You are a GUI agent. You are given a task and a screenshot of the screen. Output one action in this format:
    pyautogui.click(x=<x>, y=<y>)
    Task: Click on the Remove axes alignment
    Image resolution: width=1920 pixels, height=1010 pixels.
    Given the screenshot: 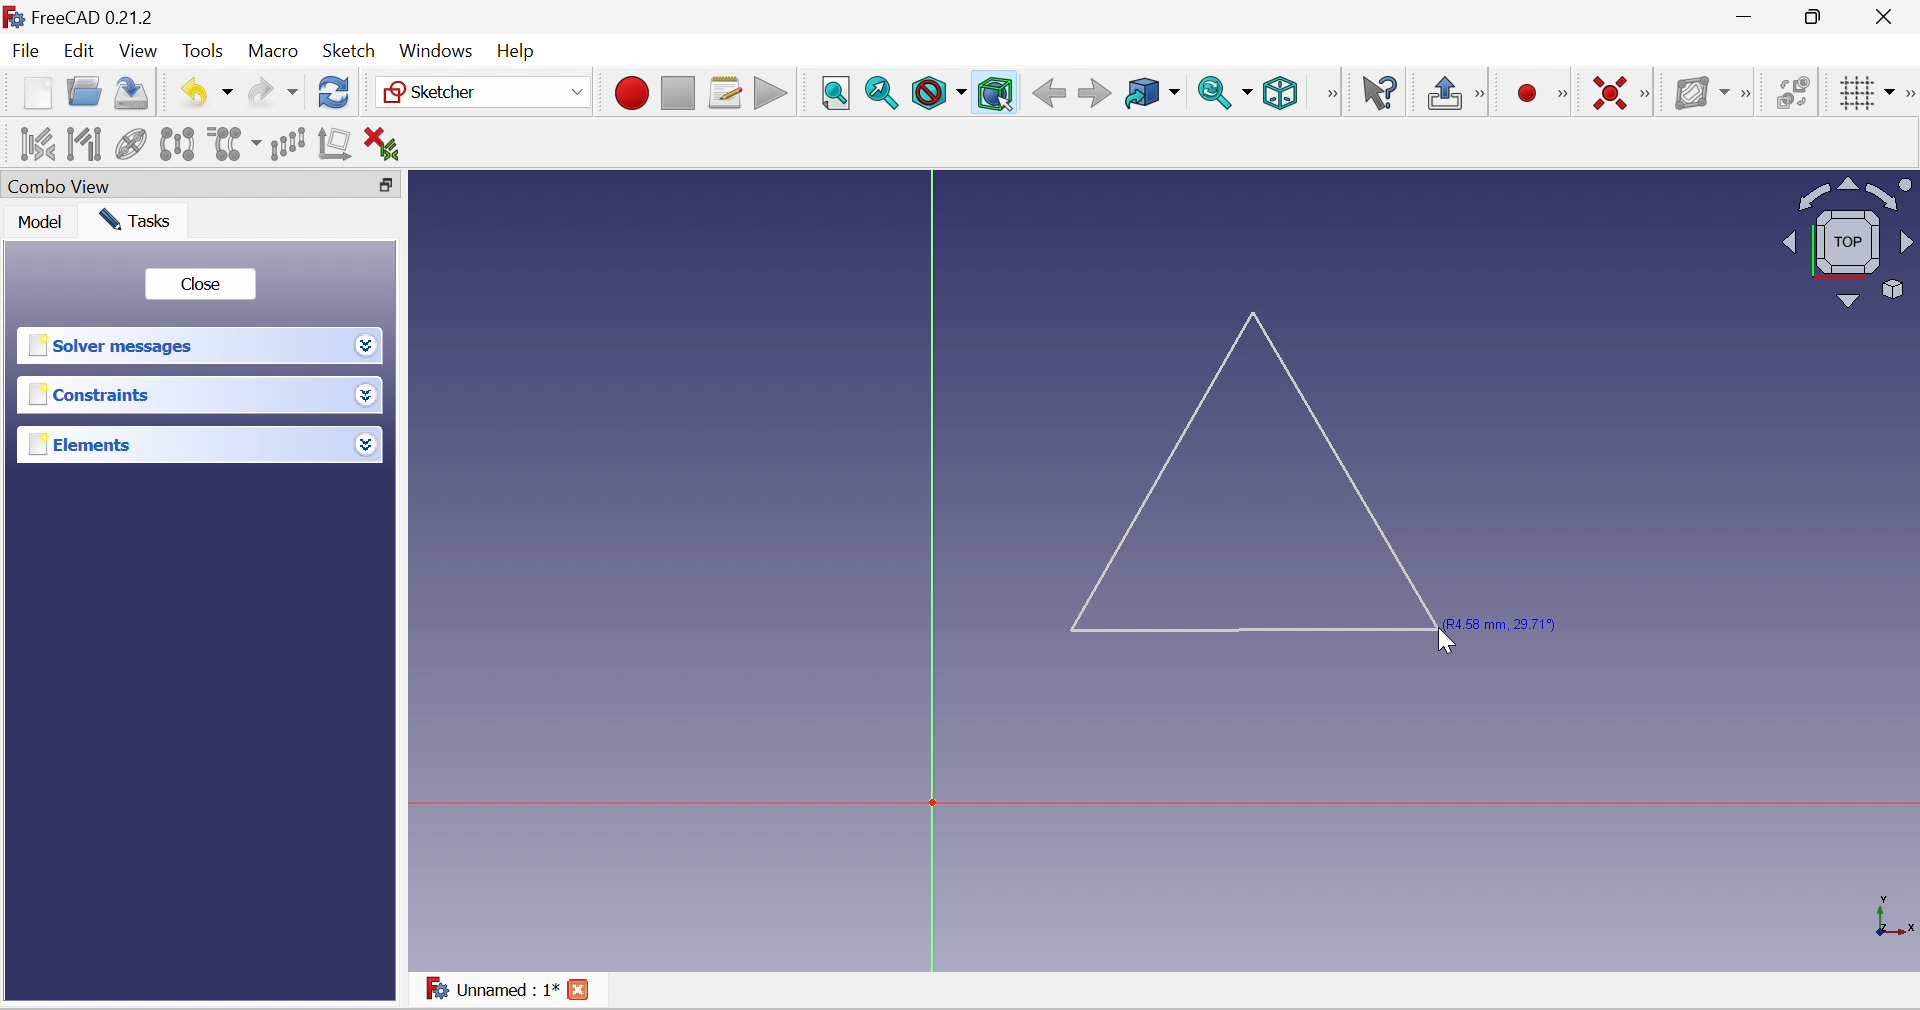 What is the action you would take?
    pyautogui.click(x=335, y=142)
    